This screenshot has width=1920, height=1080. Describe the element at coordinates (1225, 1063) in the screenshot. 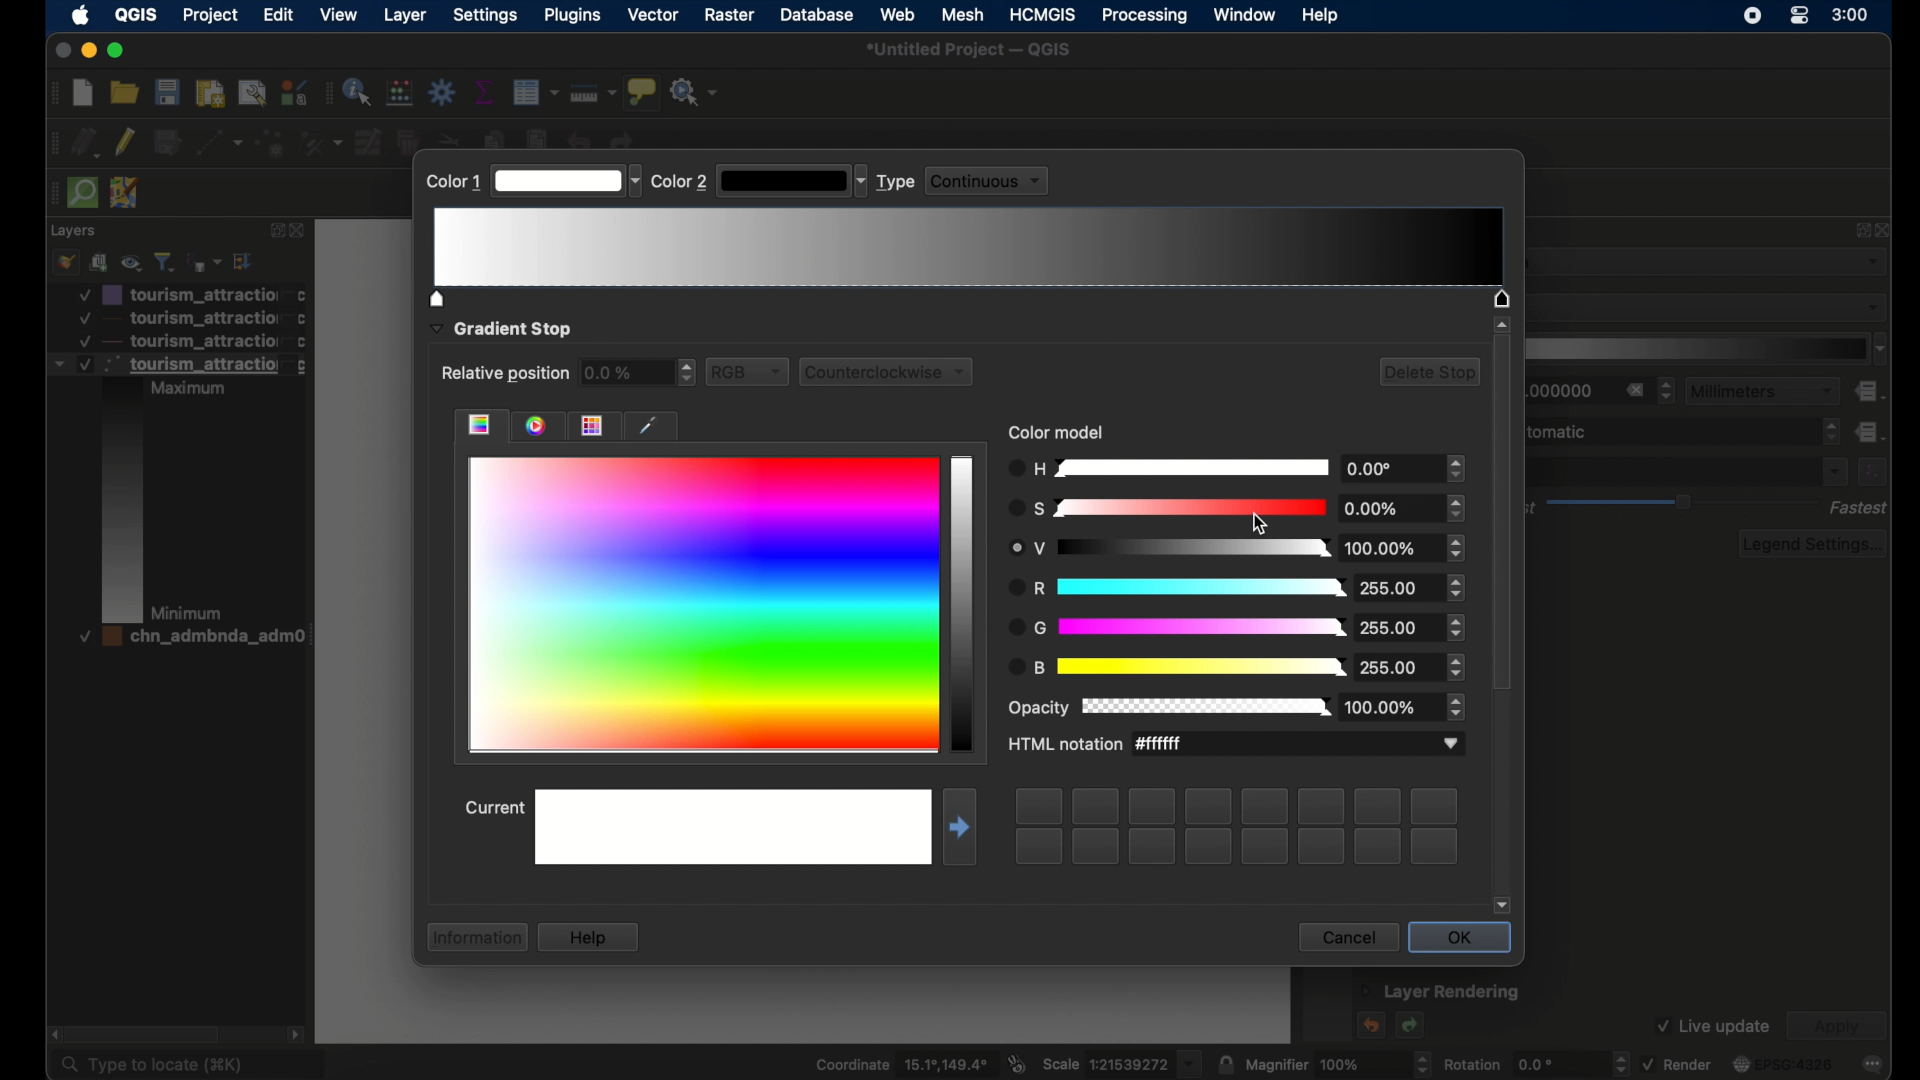

I see `lock scale` at that location.